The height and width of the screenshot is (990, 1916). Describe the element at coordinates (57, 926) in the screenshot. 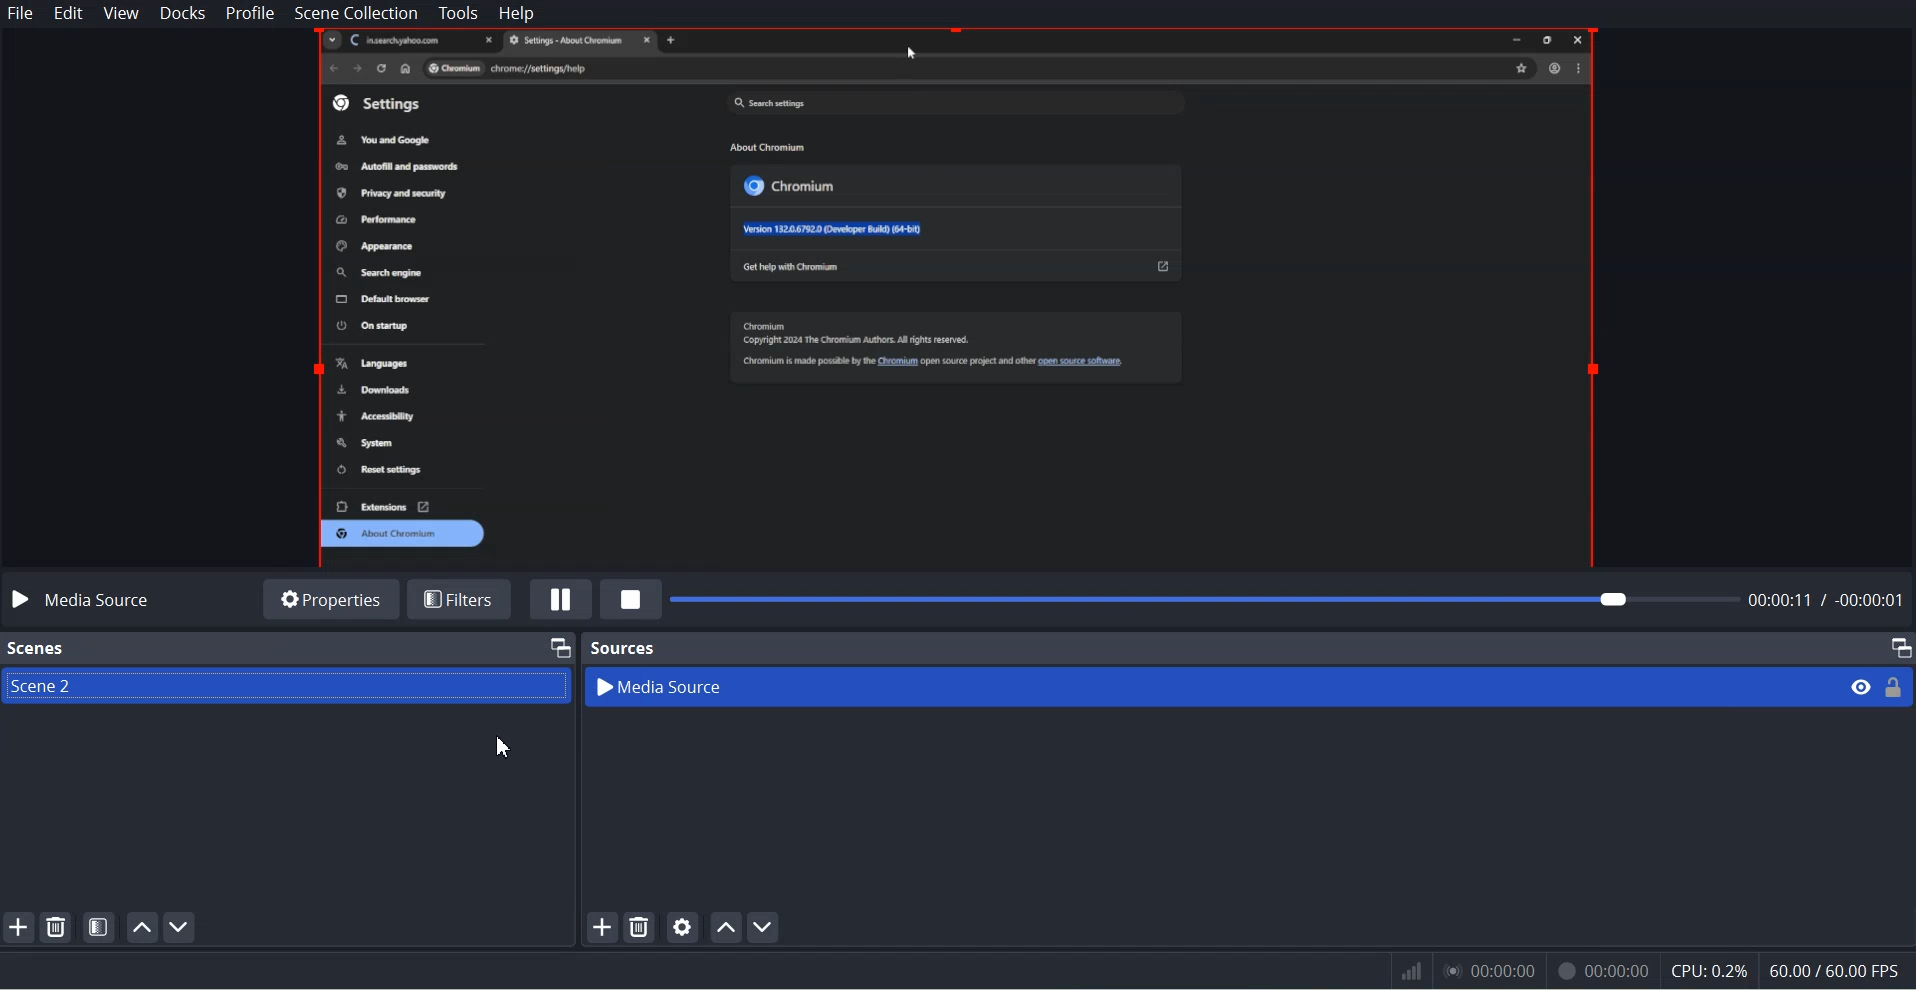

I see `Remove selected Scene` at that location.